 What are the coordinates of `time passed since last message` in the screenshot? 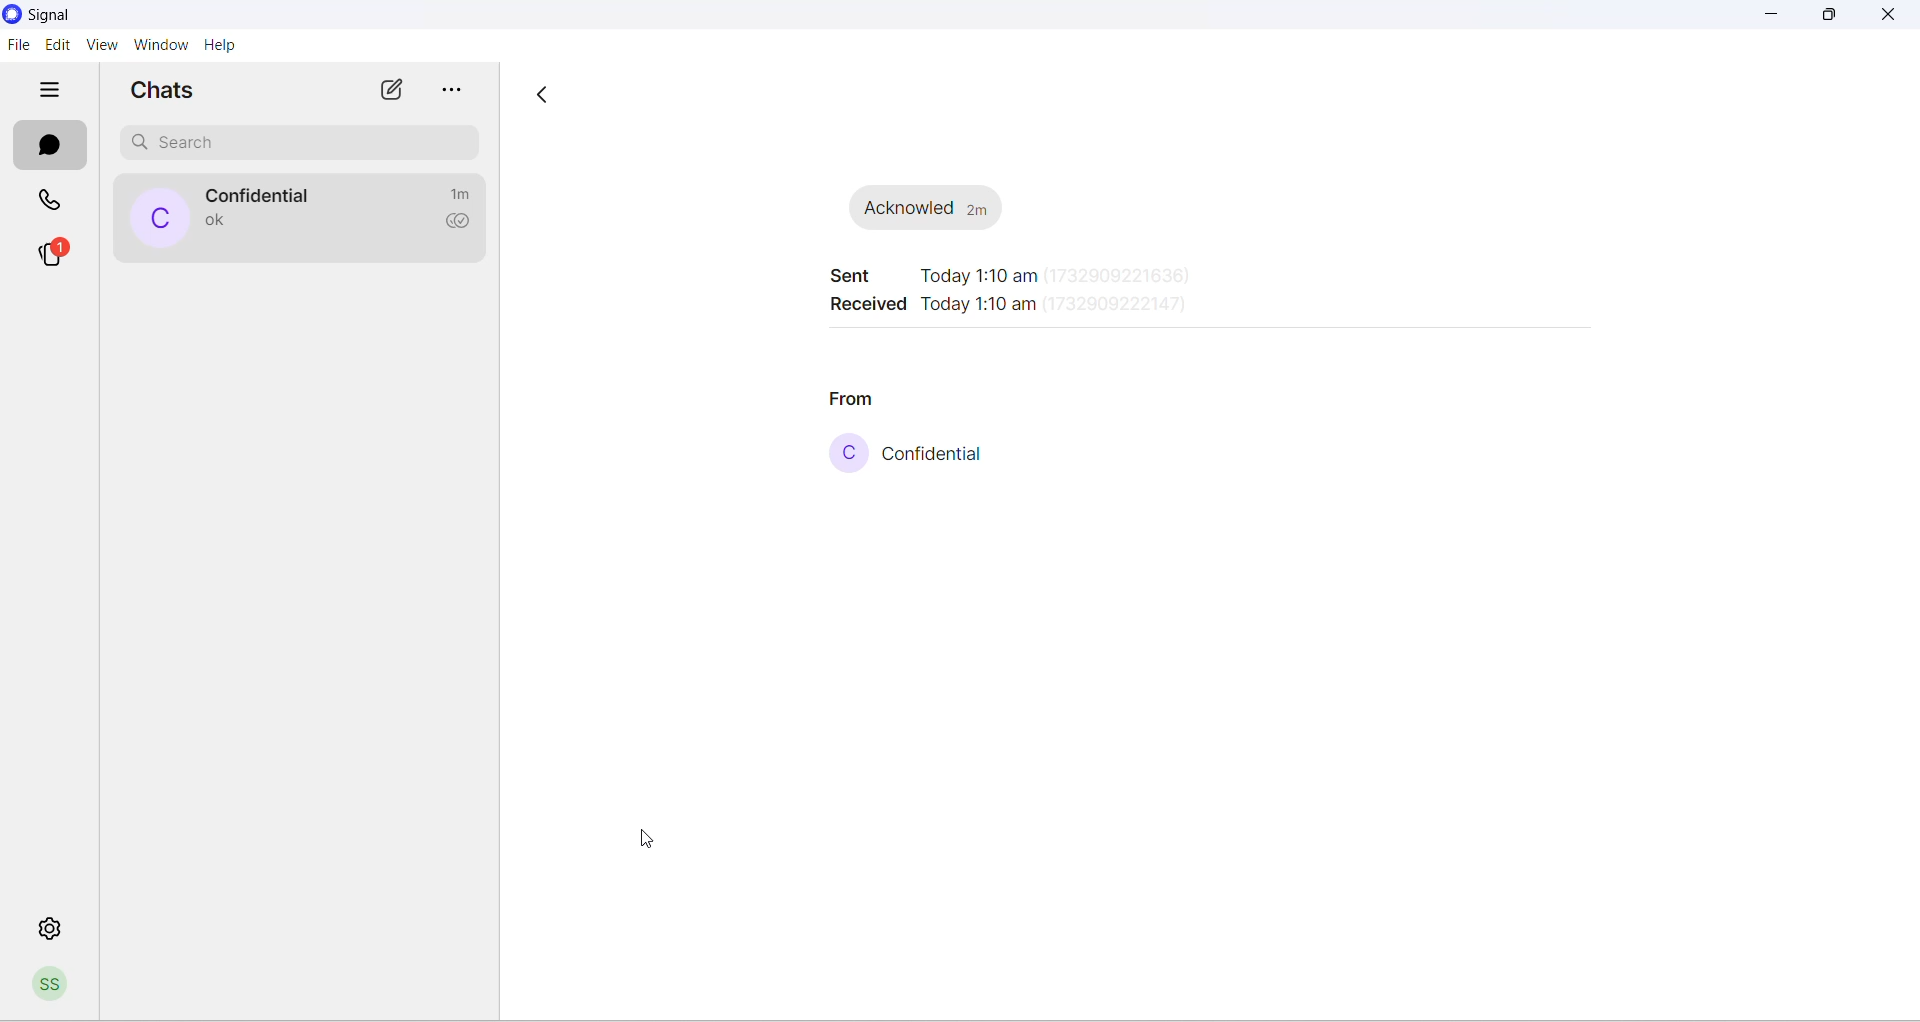 It's located at (460, 193).